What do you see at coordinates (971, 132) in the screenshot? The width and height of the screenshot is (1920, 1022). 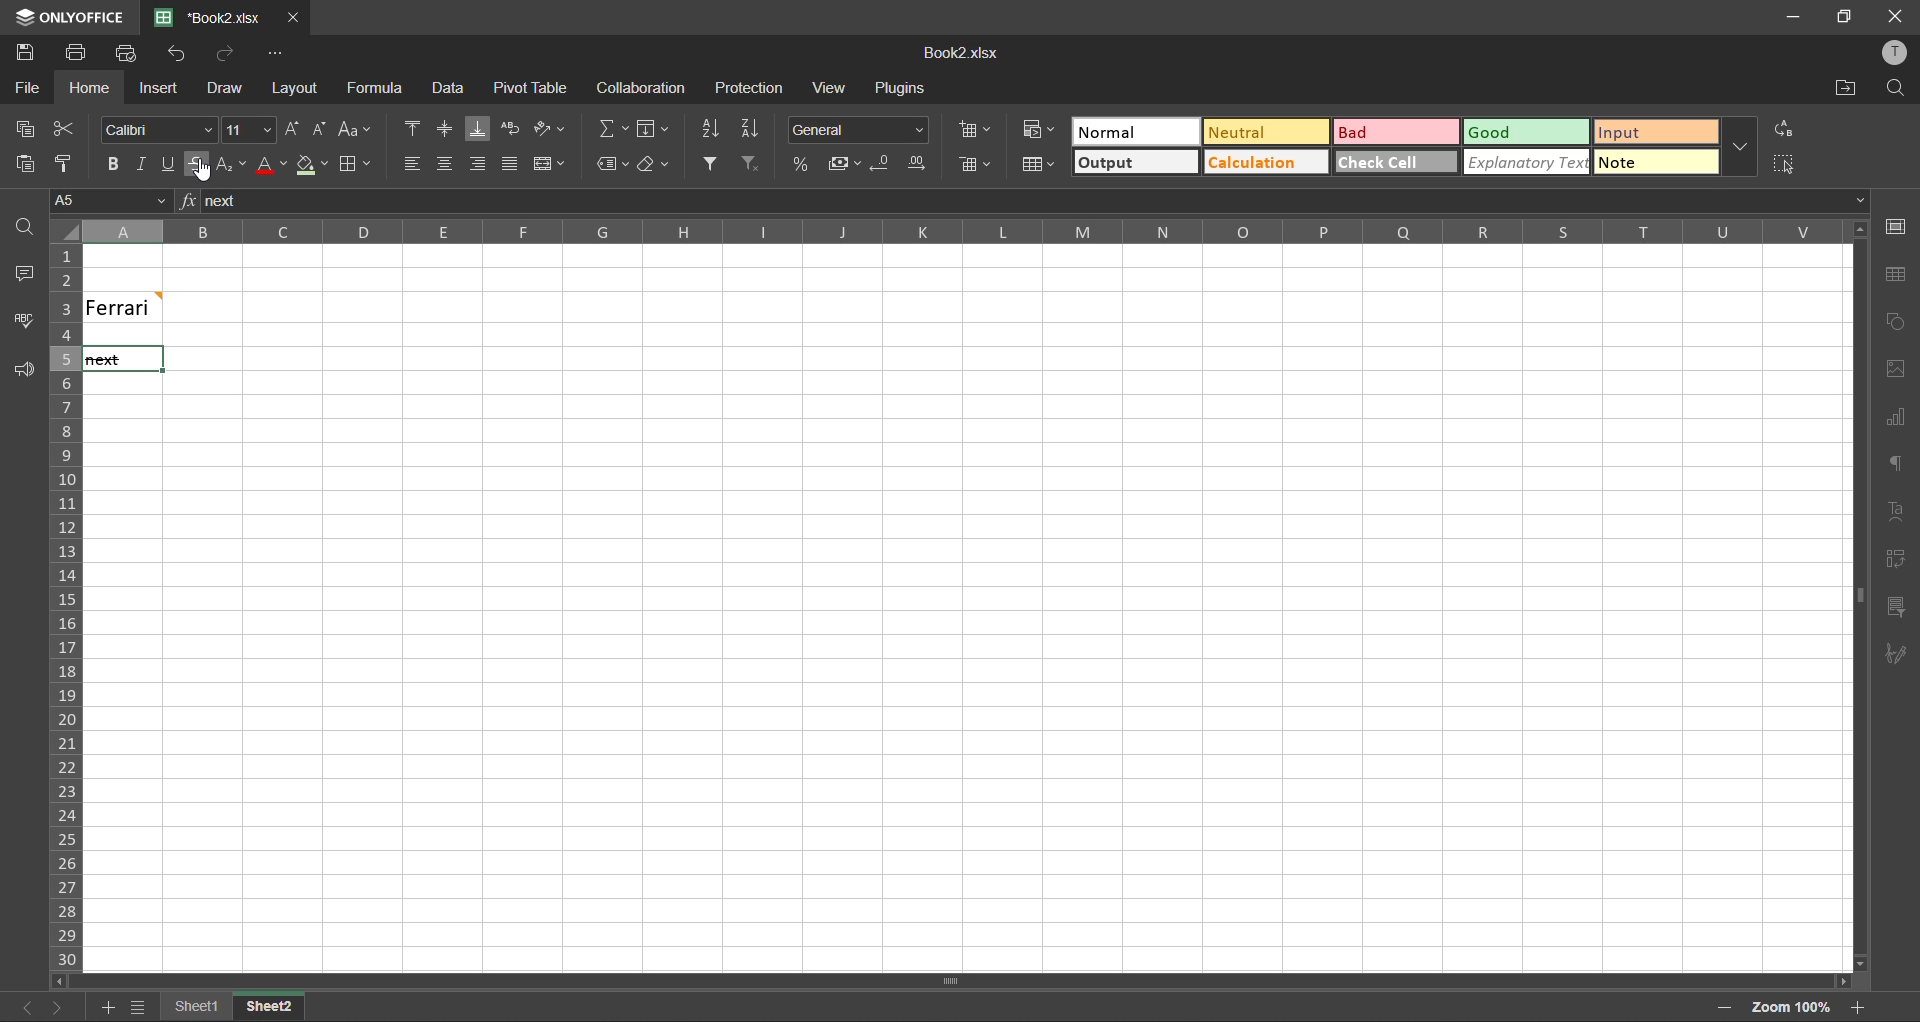 I see `insert cells` at bounding box center [971, 132].